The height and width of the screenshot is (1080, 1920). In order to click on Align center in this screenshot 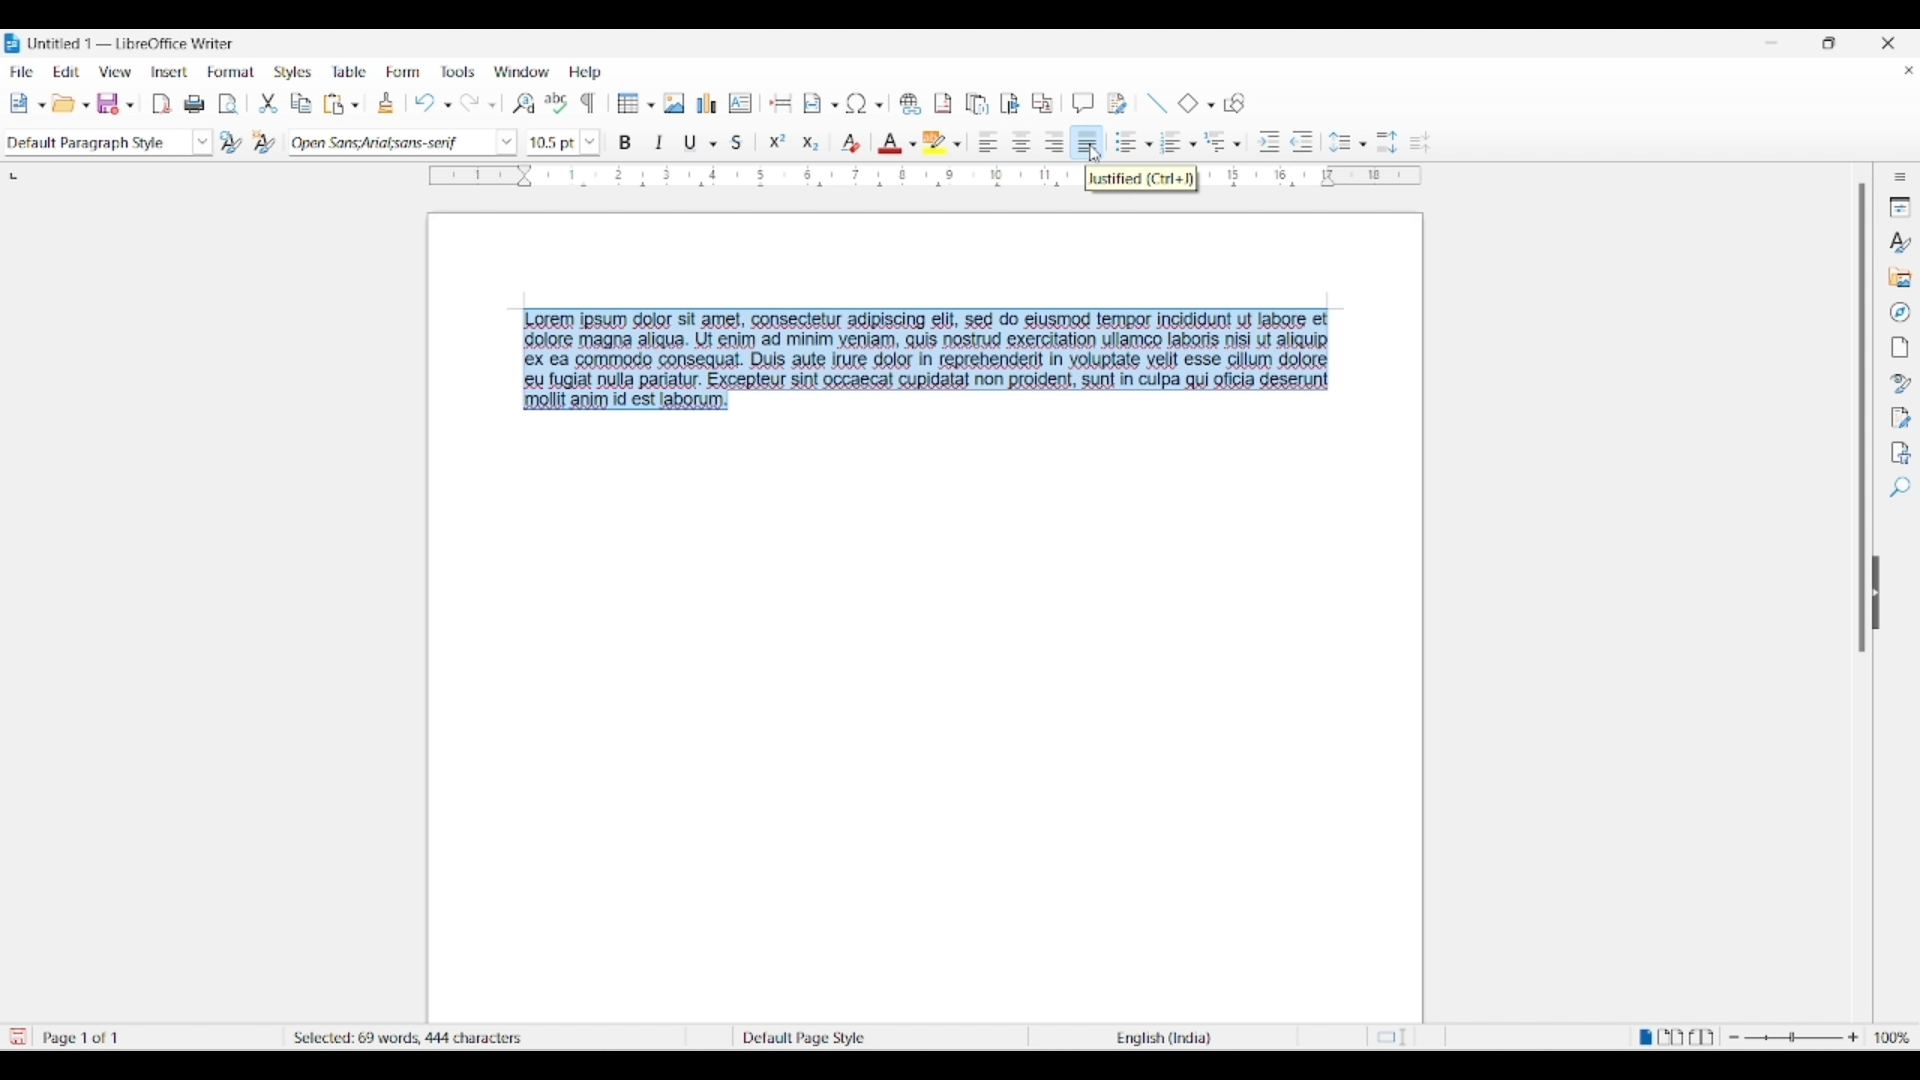, I will do `click(1021, 142)`.